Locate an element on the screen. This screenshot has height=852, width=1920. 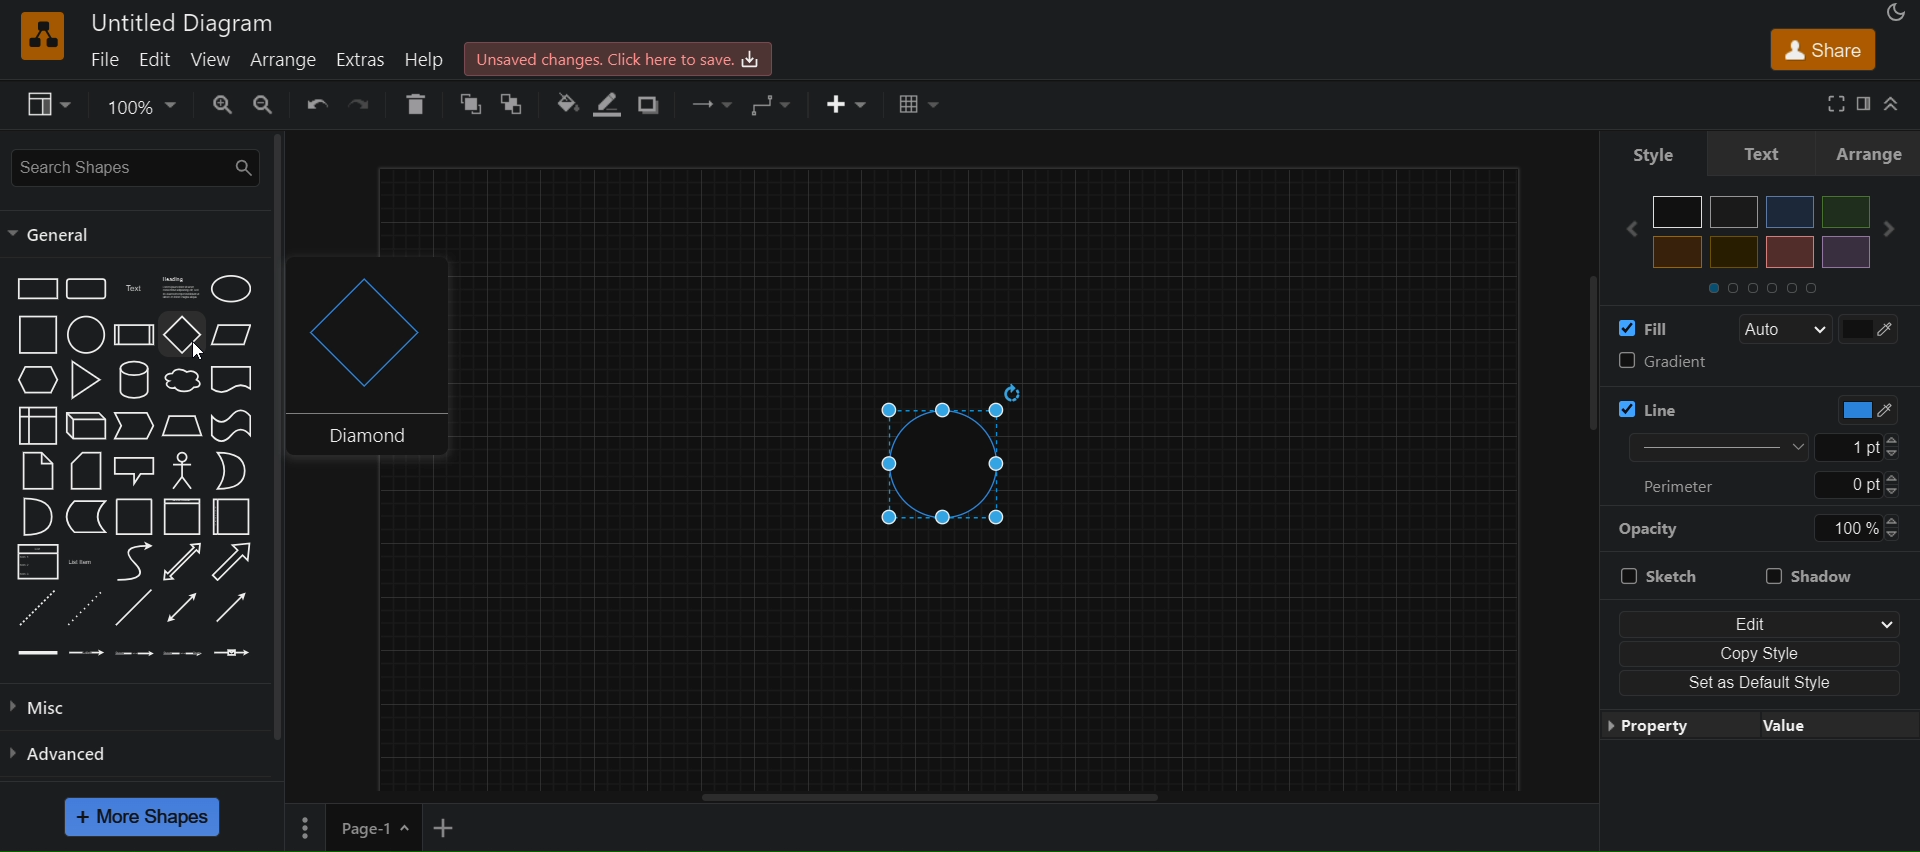
share is located at coordinates (1822, 48).